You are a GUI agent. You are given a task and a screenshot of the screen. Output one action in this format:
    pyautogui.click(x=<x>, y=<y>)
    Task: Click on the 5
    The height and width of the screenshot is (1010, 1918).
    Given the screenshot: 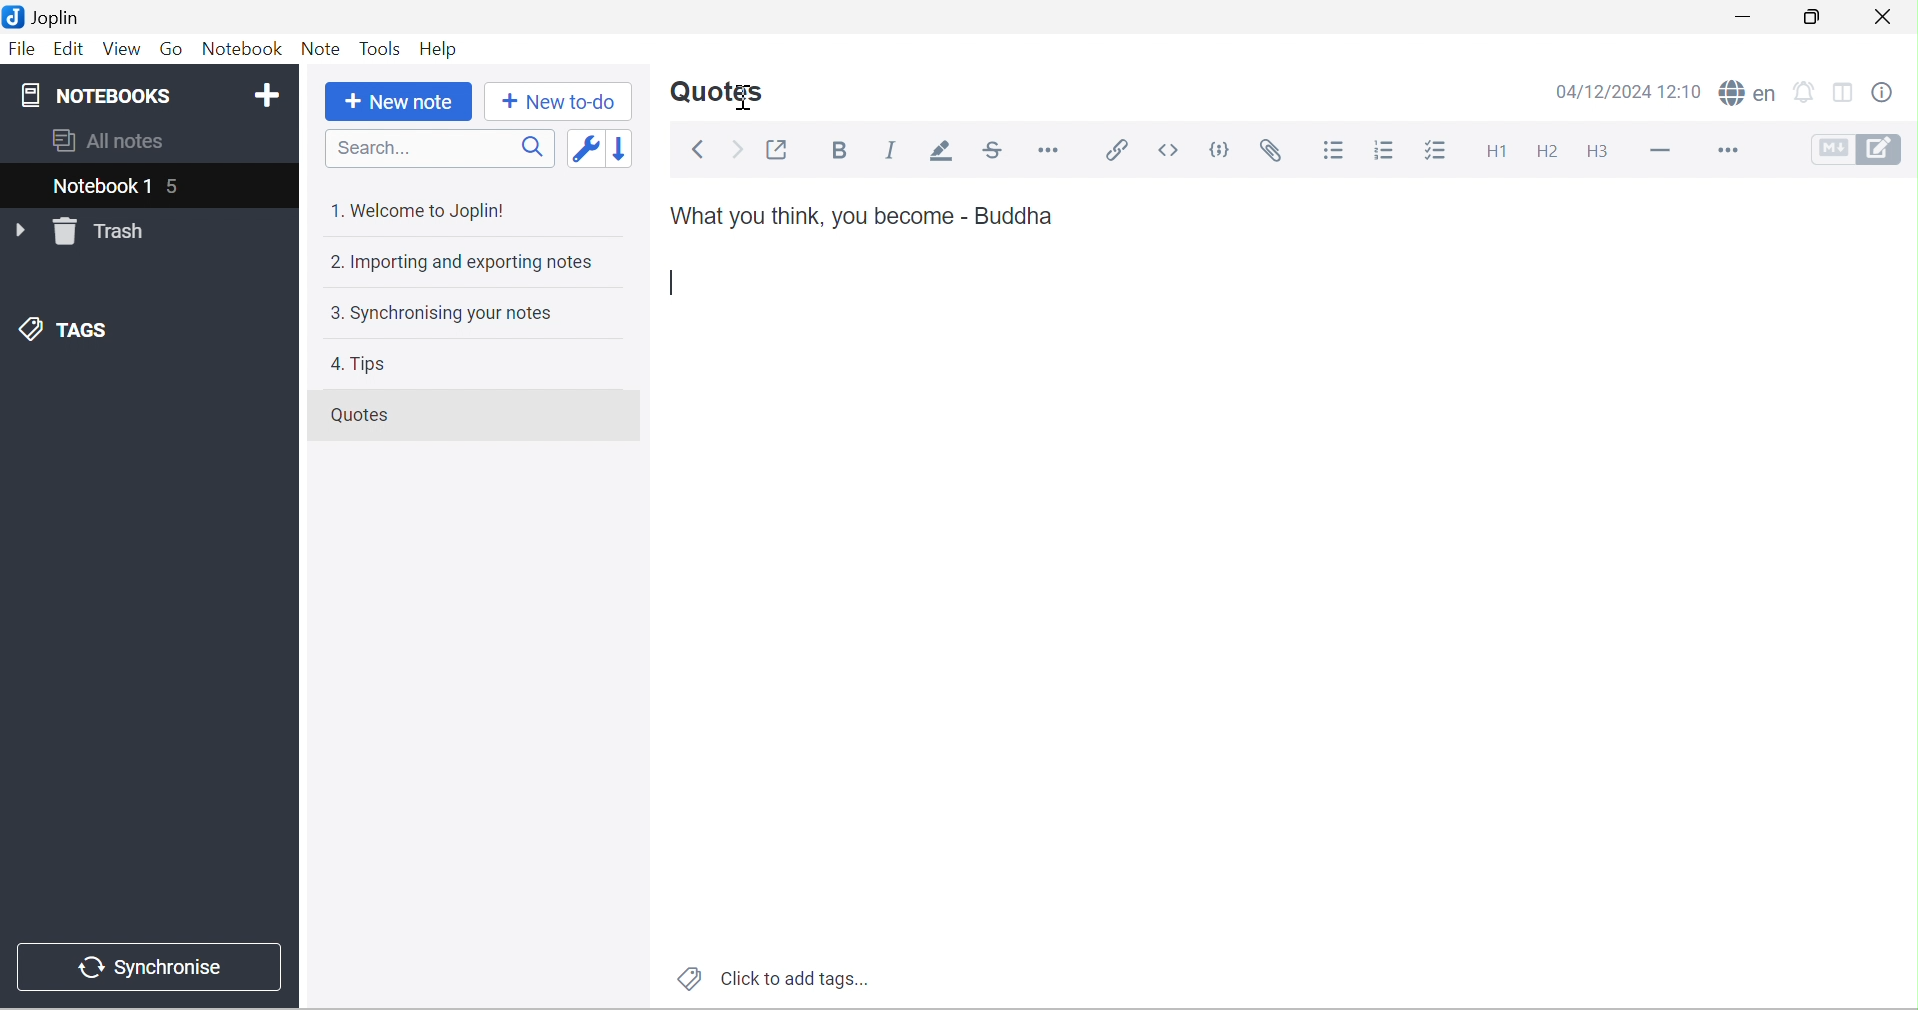 What is the action you would take?
    pyautogui.click(x=178, y=185)
    